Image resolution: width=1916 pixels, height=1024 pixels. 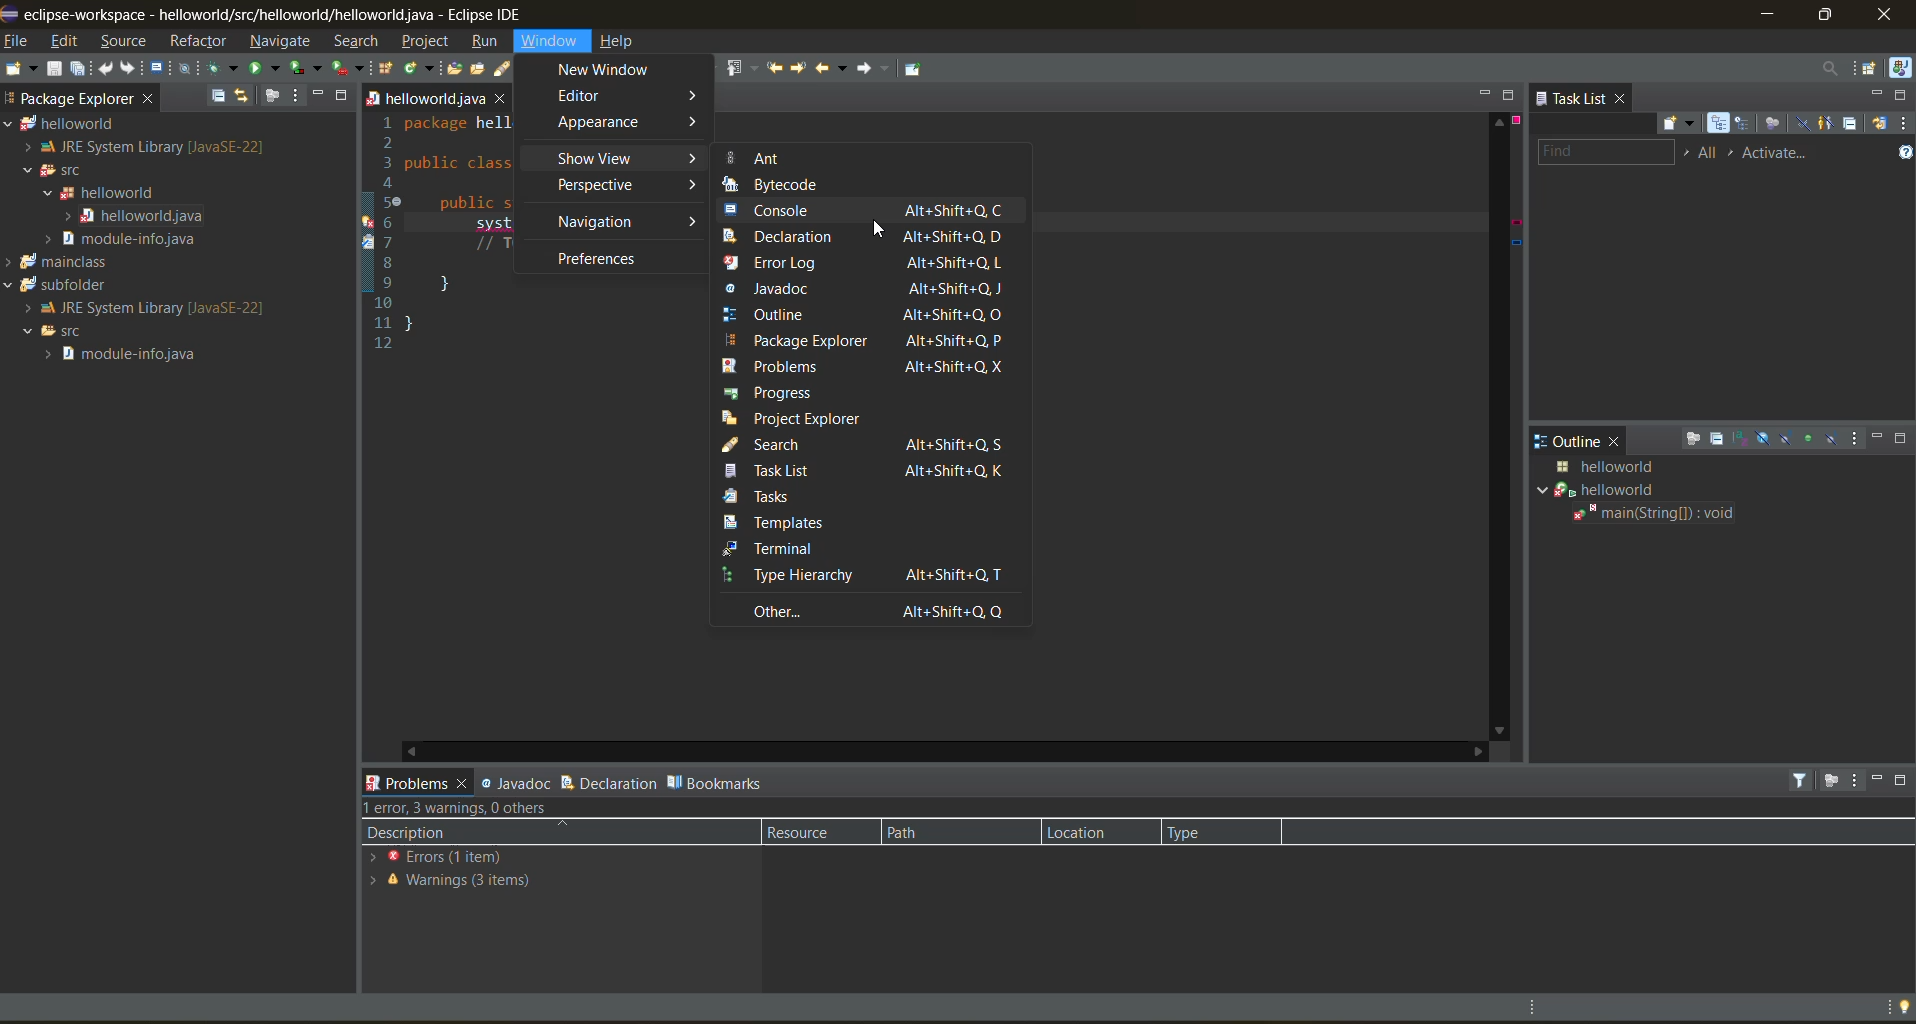 What do you see at coordinates (1095, 834) in the screenshot?
I see `location` at bounding box center [1095, 834].